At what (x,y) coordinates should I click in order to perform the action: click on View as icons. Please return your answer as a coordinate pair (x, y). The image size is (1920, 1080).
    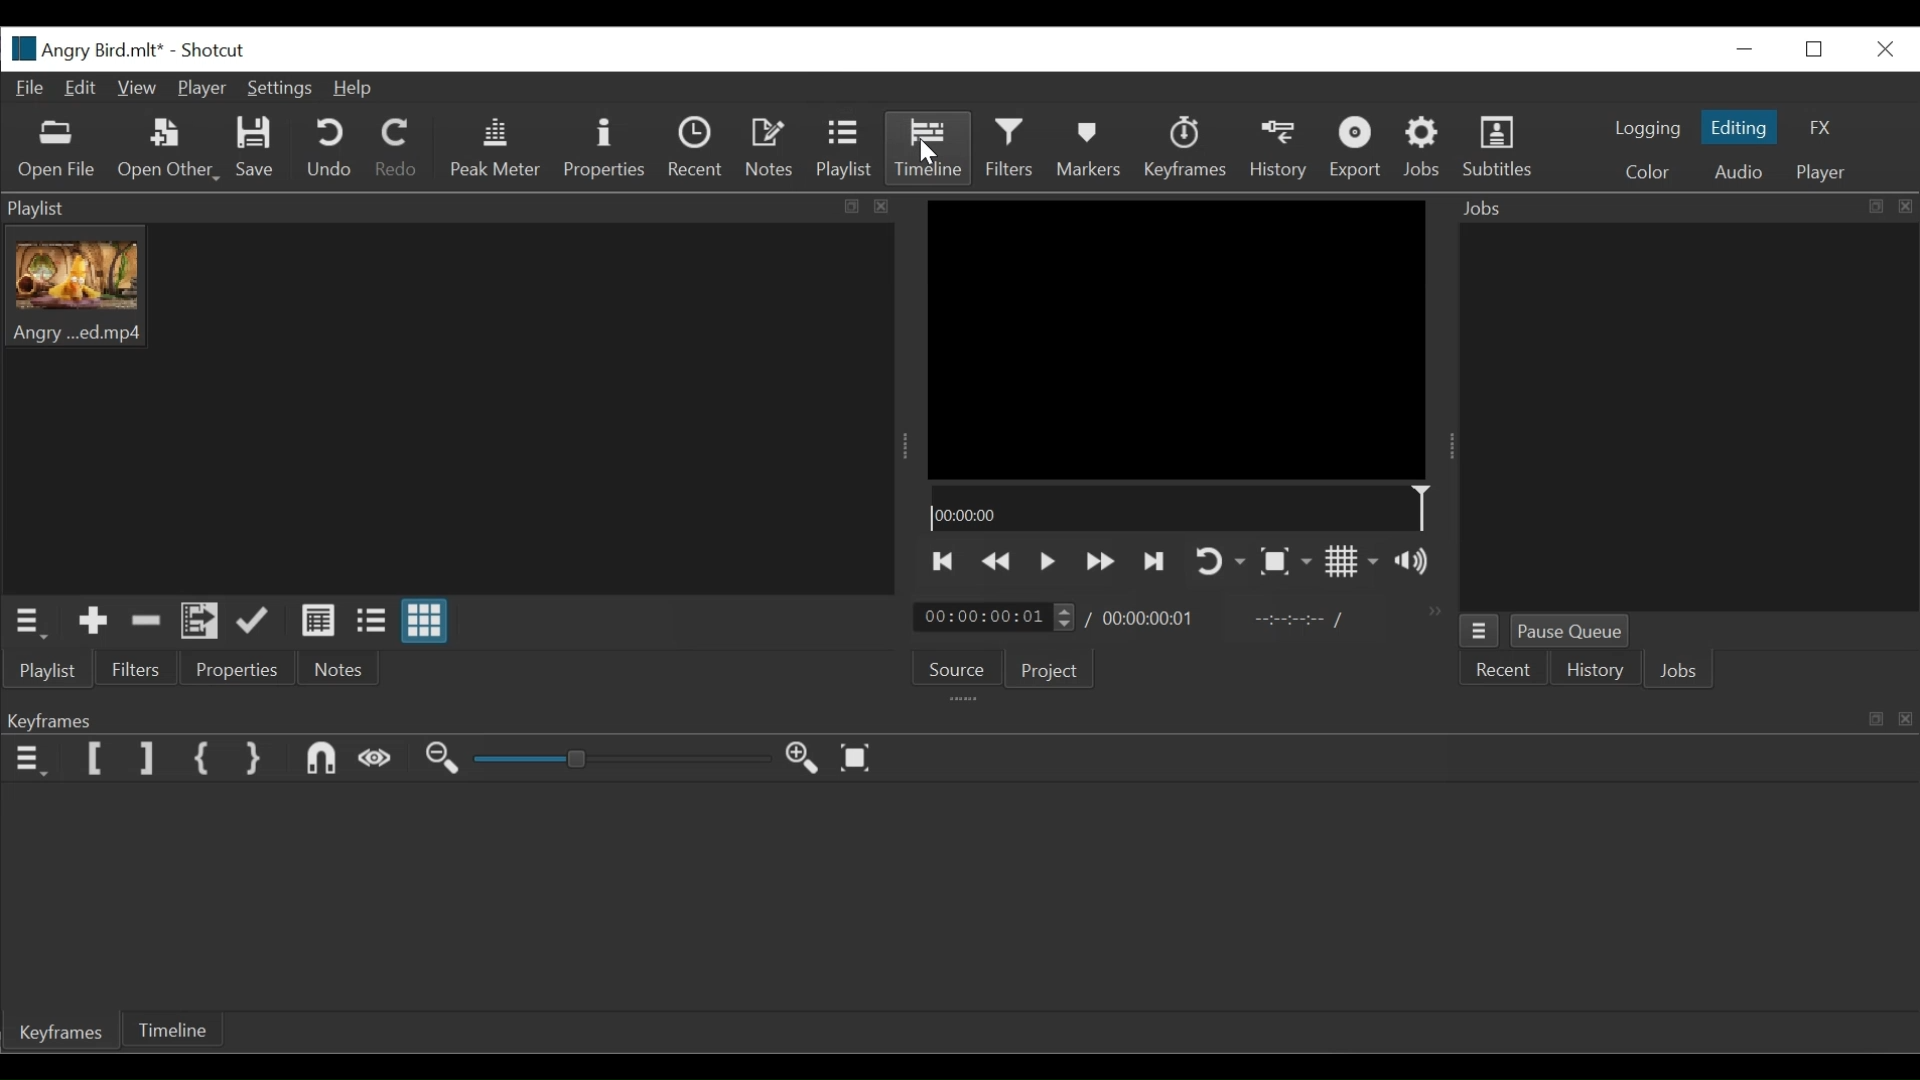
    Looking at the image, I should click on (423, 622).